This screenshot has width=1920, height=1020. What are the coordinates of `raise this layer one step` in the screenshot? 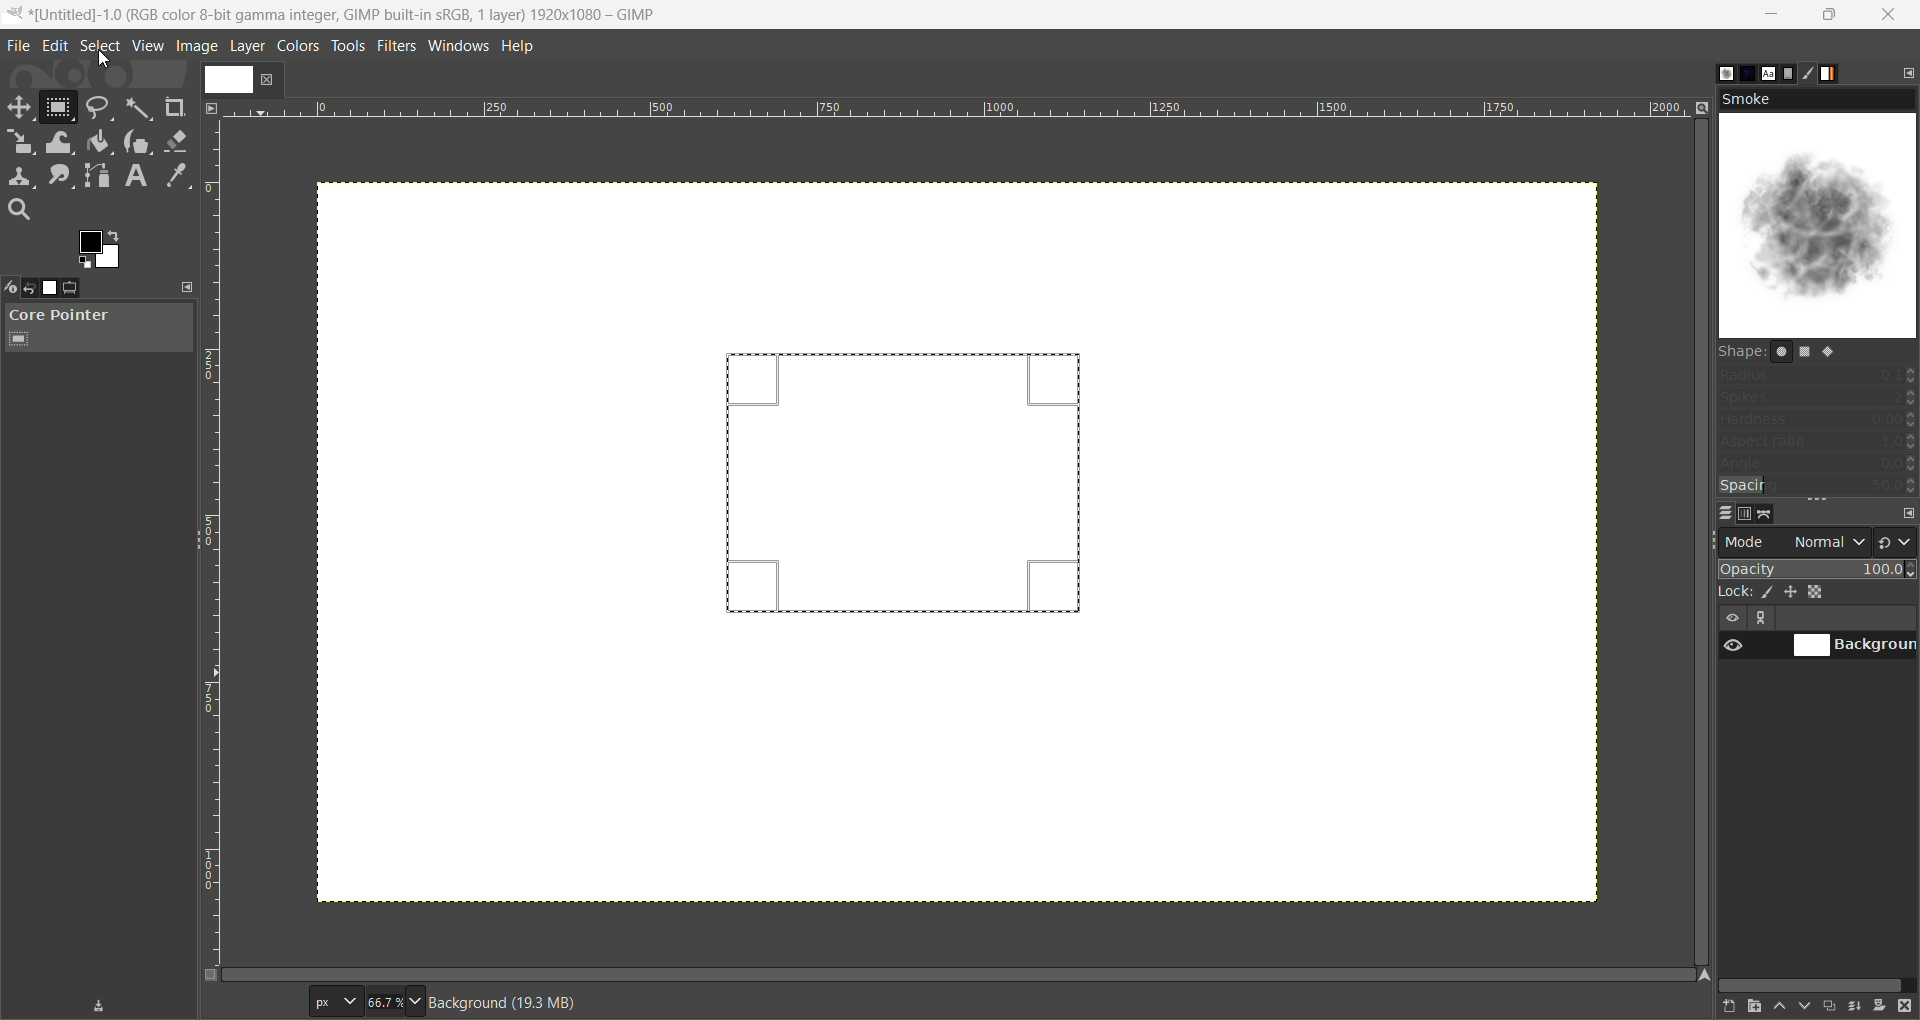 It's located at (1780, 1007).